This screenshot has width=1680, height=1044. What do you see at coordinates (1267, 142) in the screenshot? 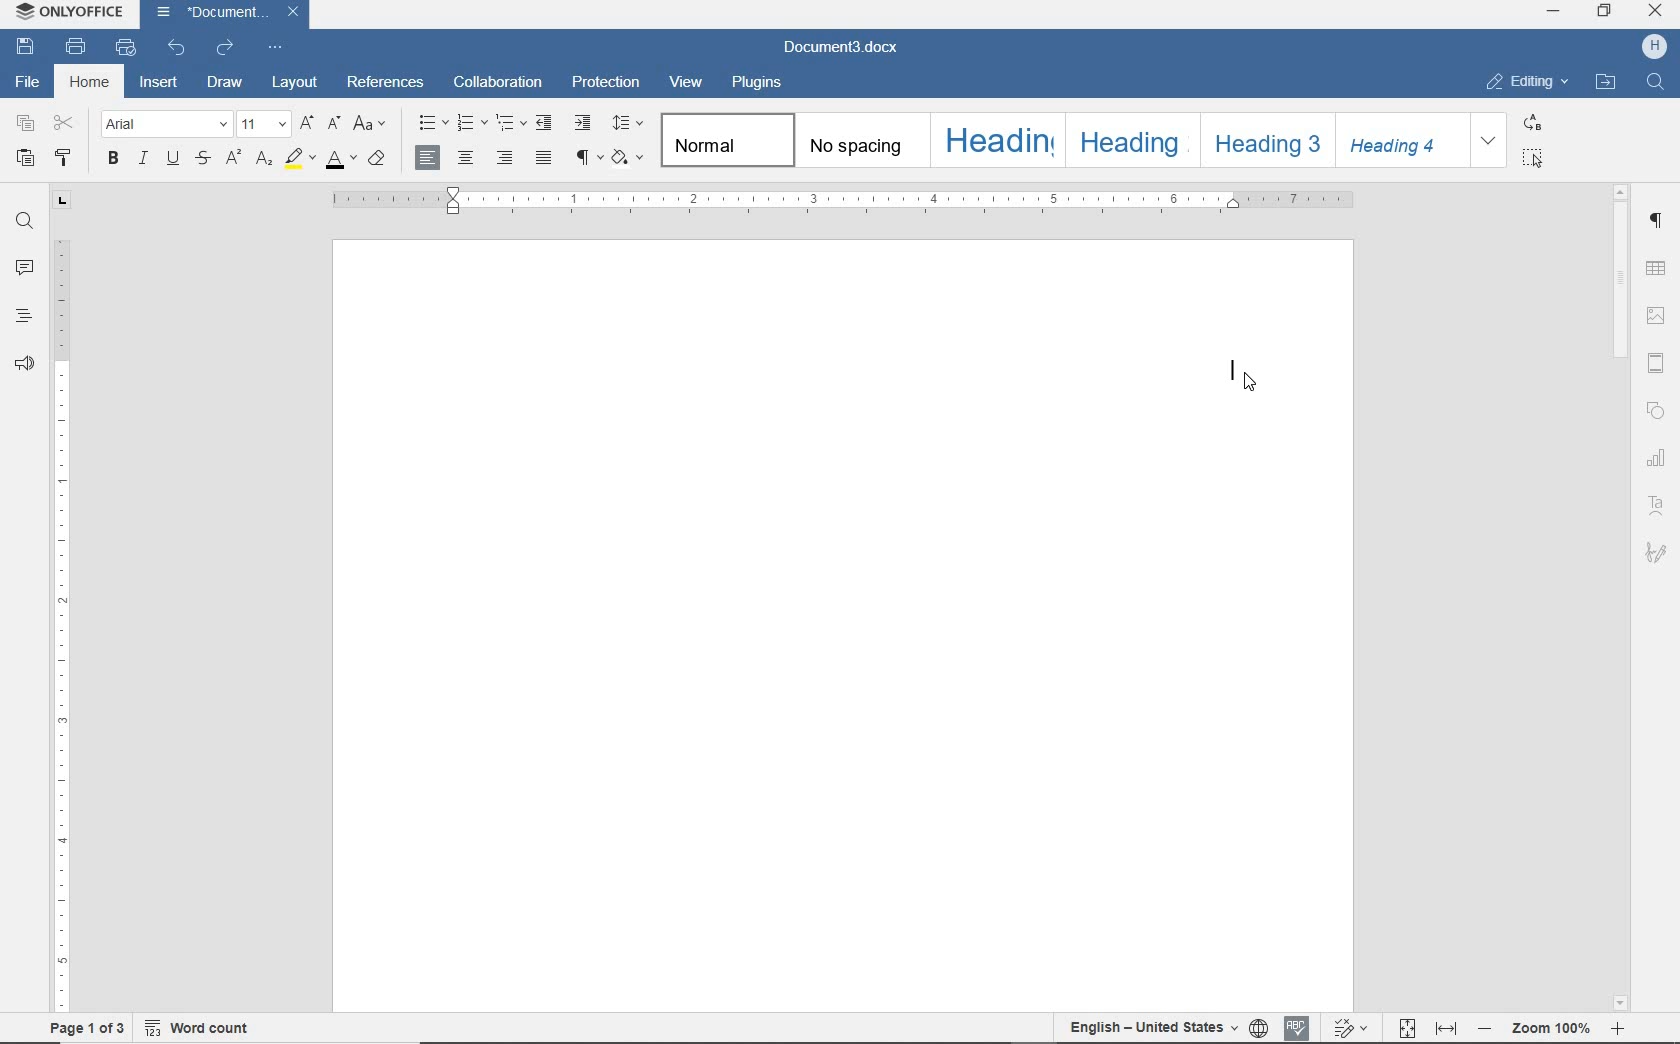
I see `HEADING 3` at bounding box center [1267, 142].